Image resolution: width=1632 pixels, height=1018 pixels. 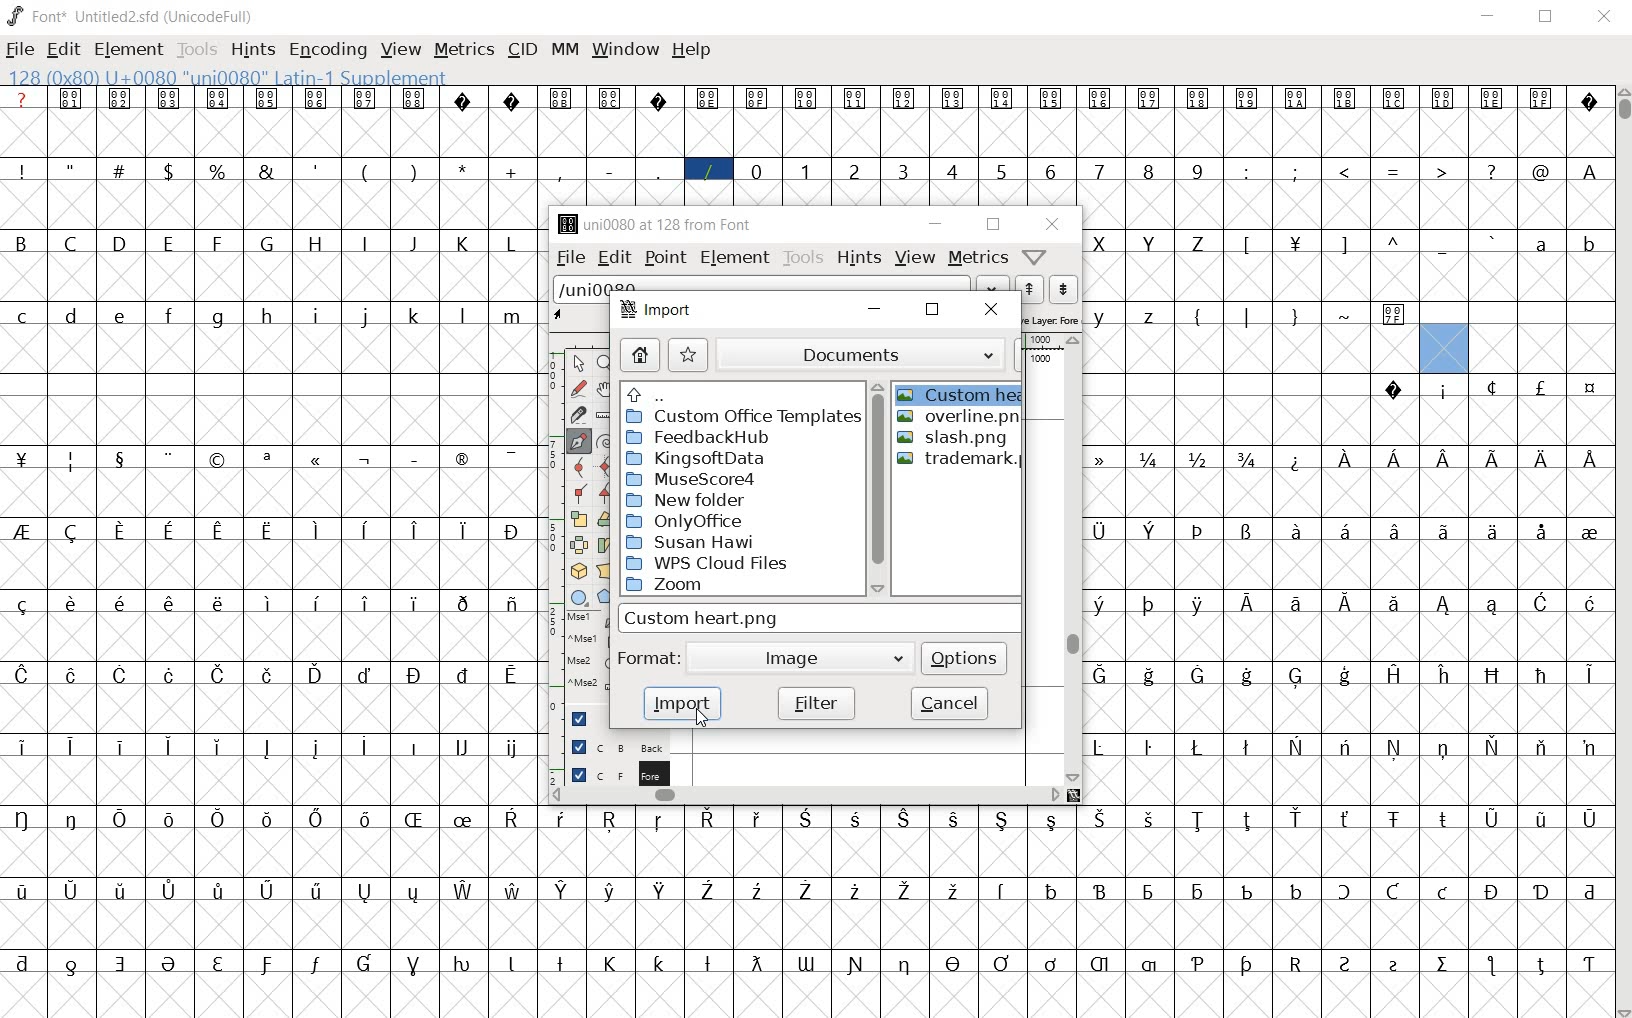 I want to click on glyph, so click(x=1590, y=965).